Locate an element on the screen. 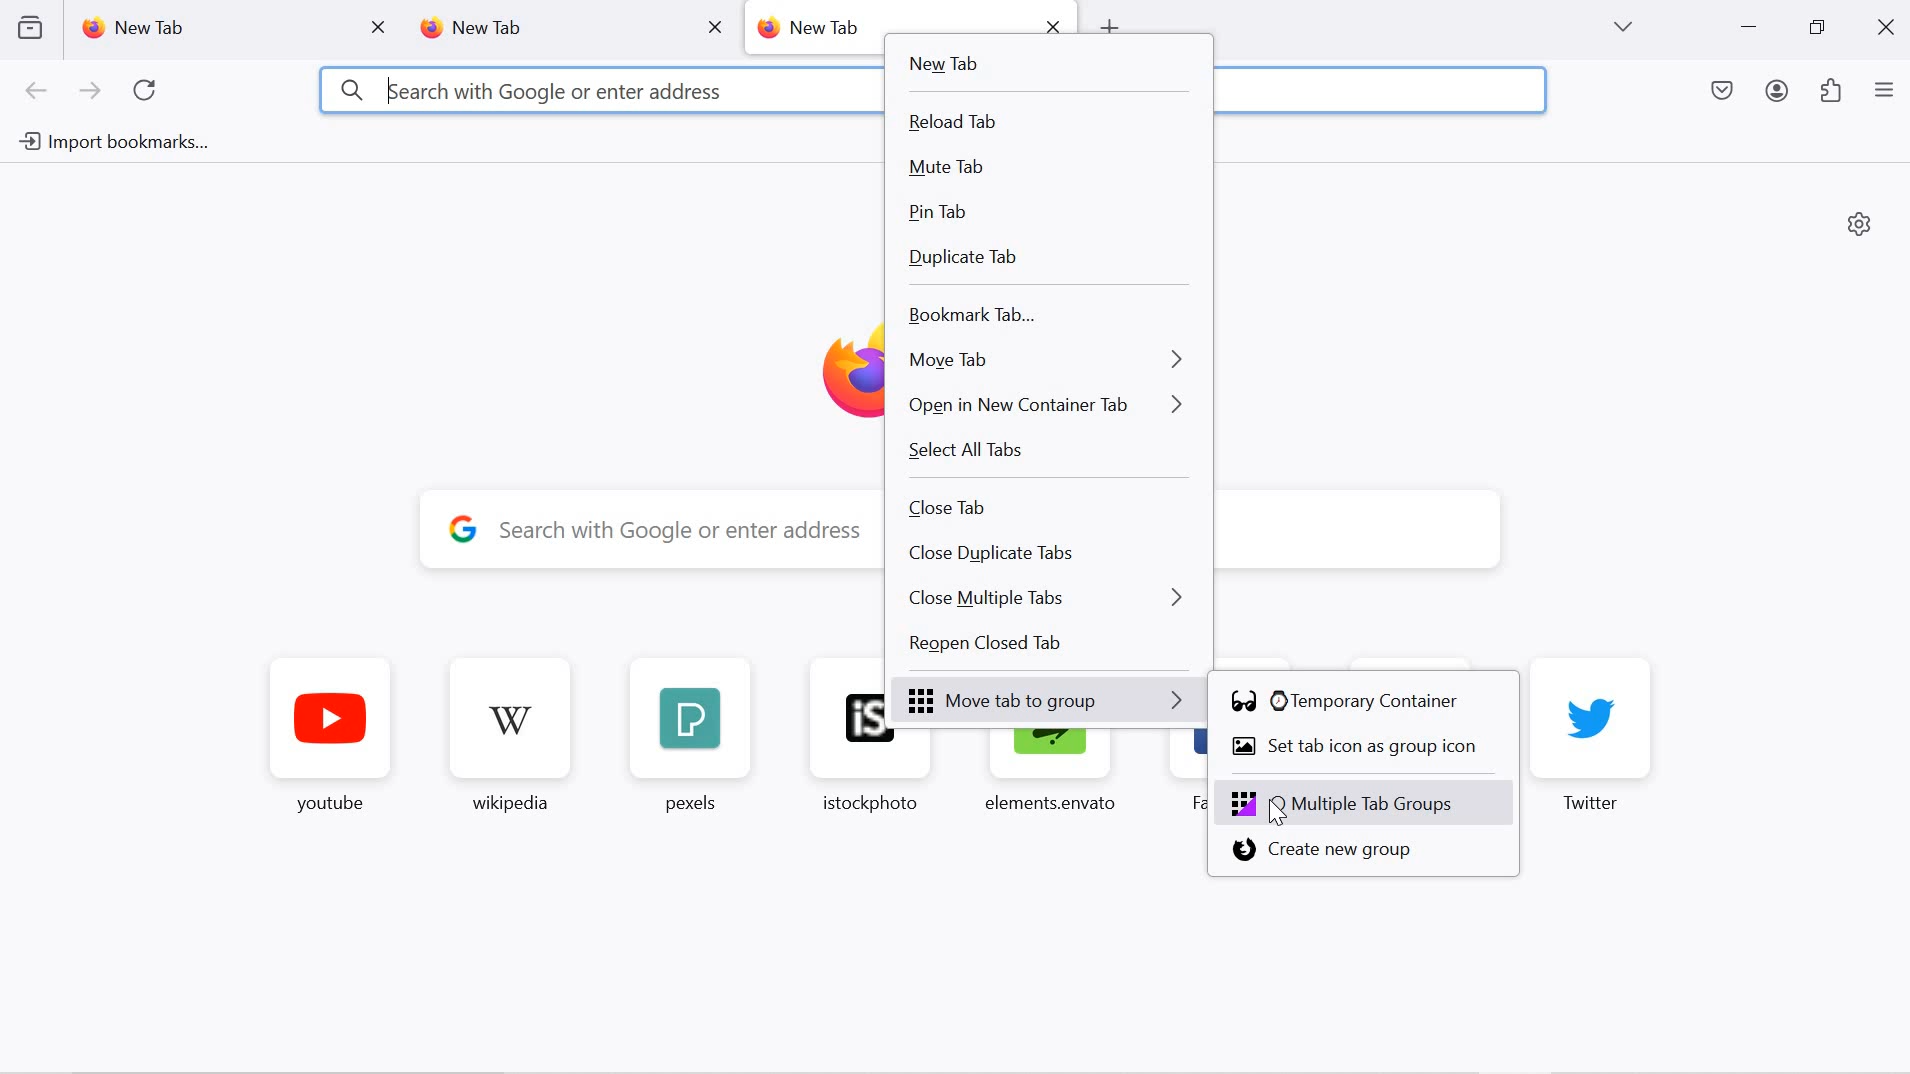  go back is located at coordinates (37, 92).